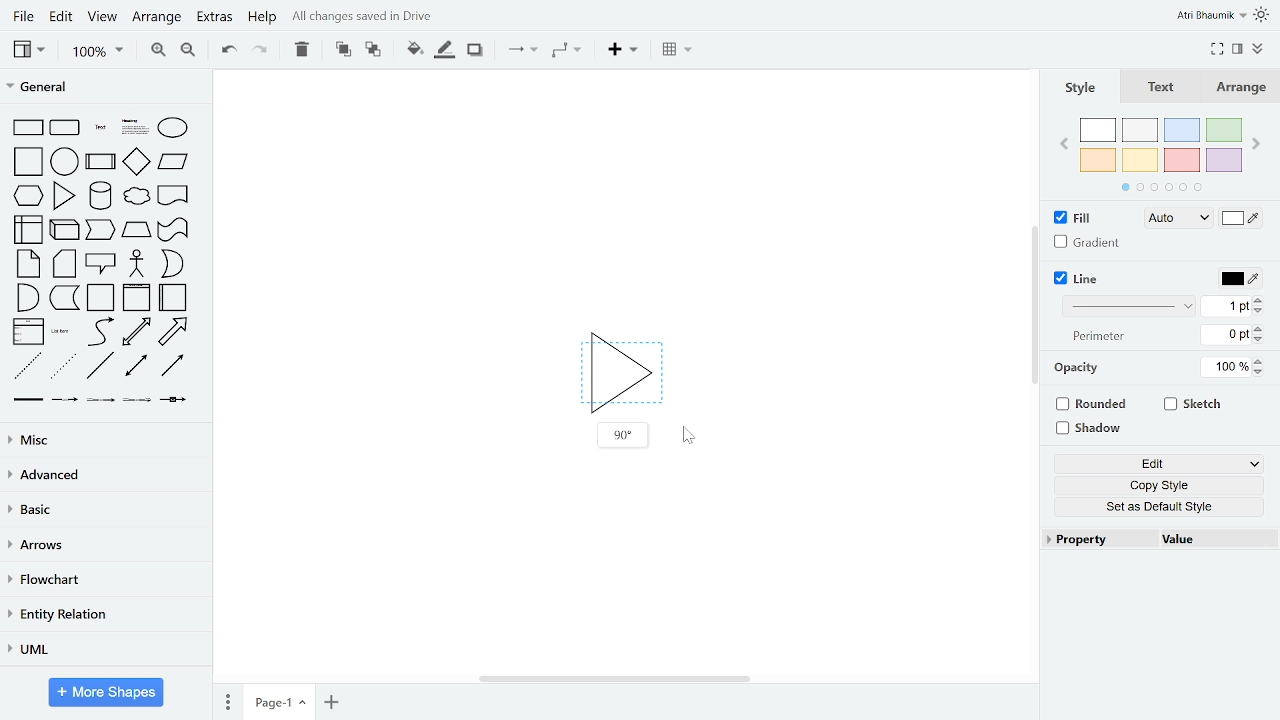 The image size is (1280, 720). I want to click on cube, so click(65, 229).